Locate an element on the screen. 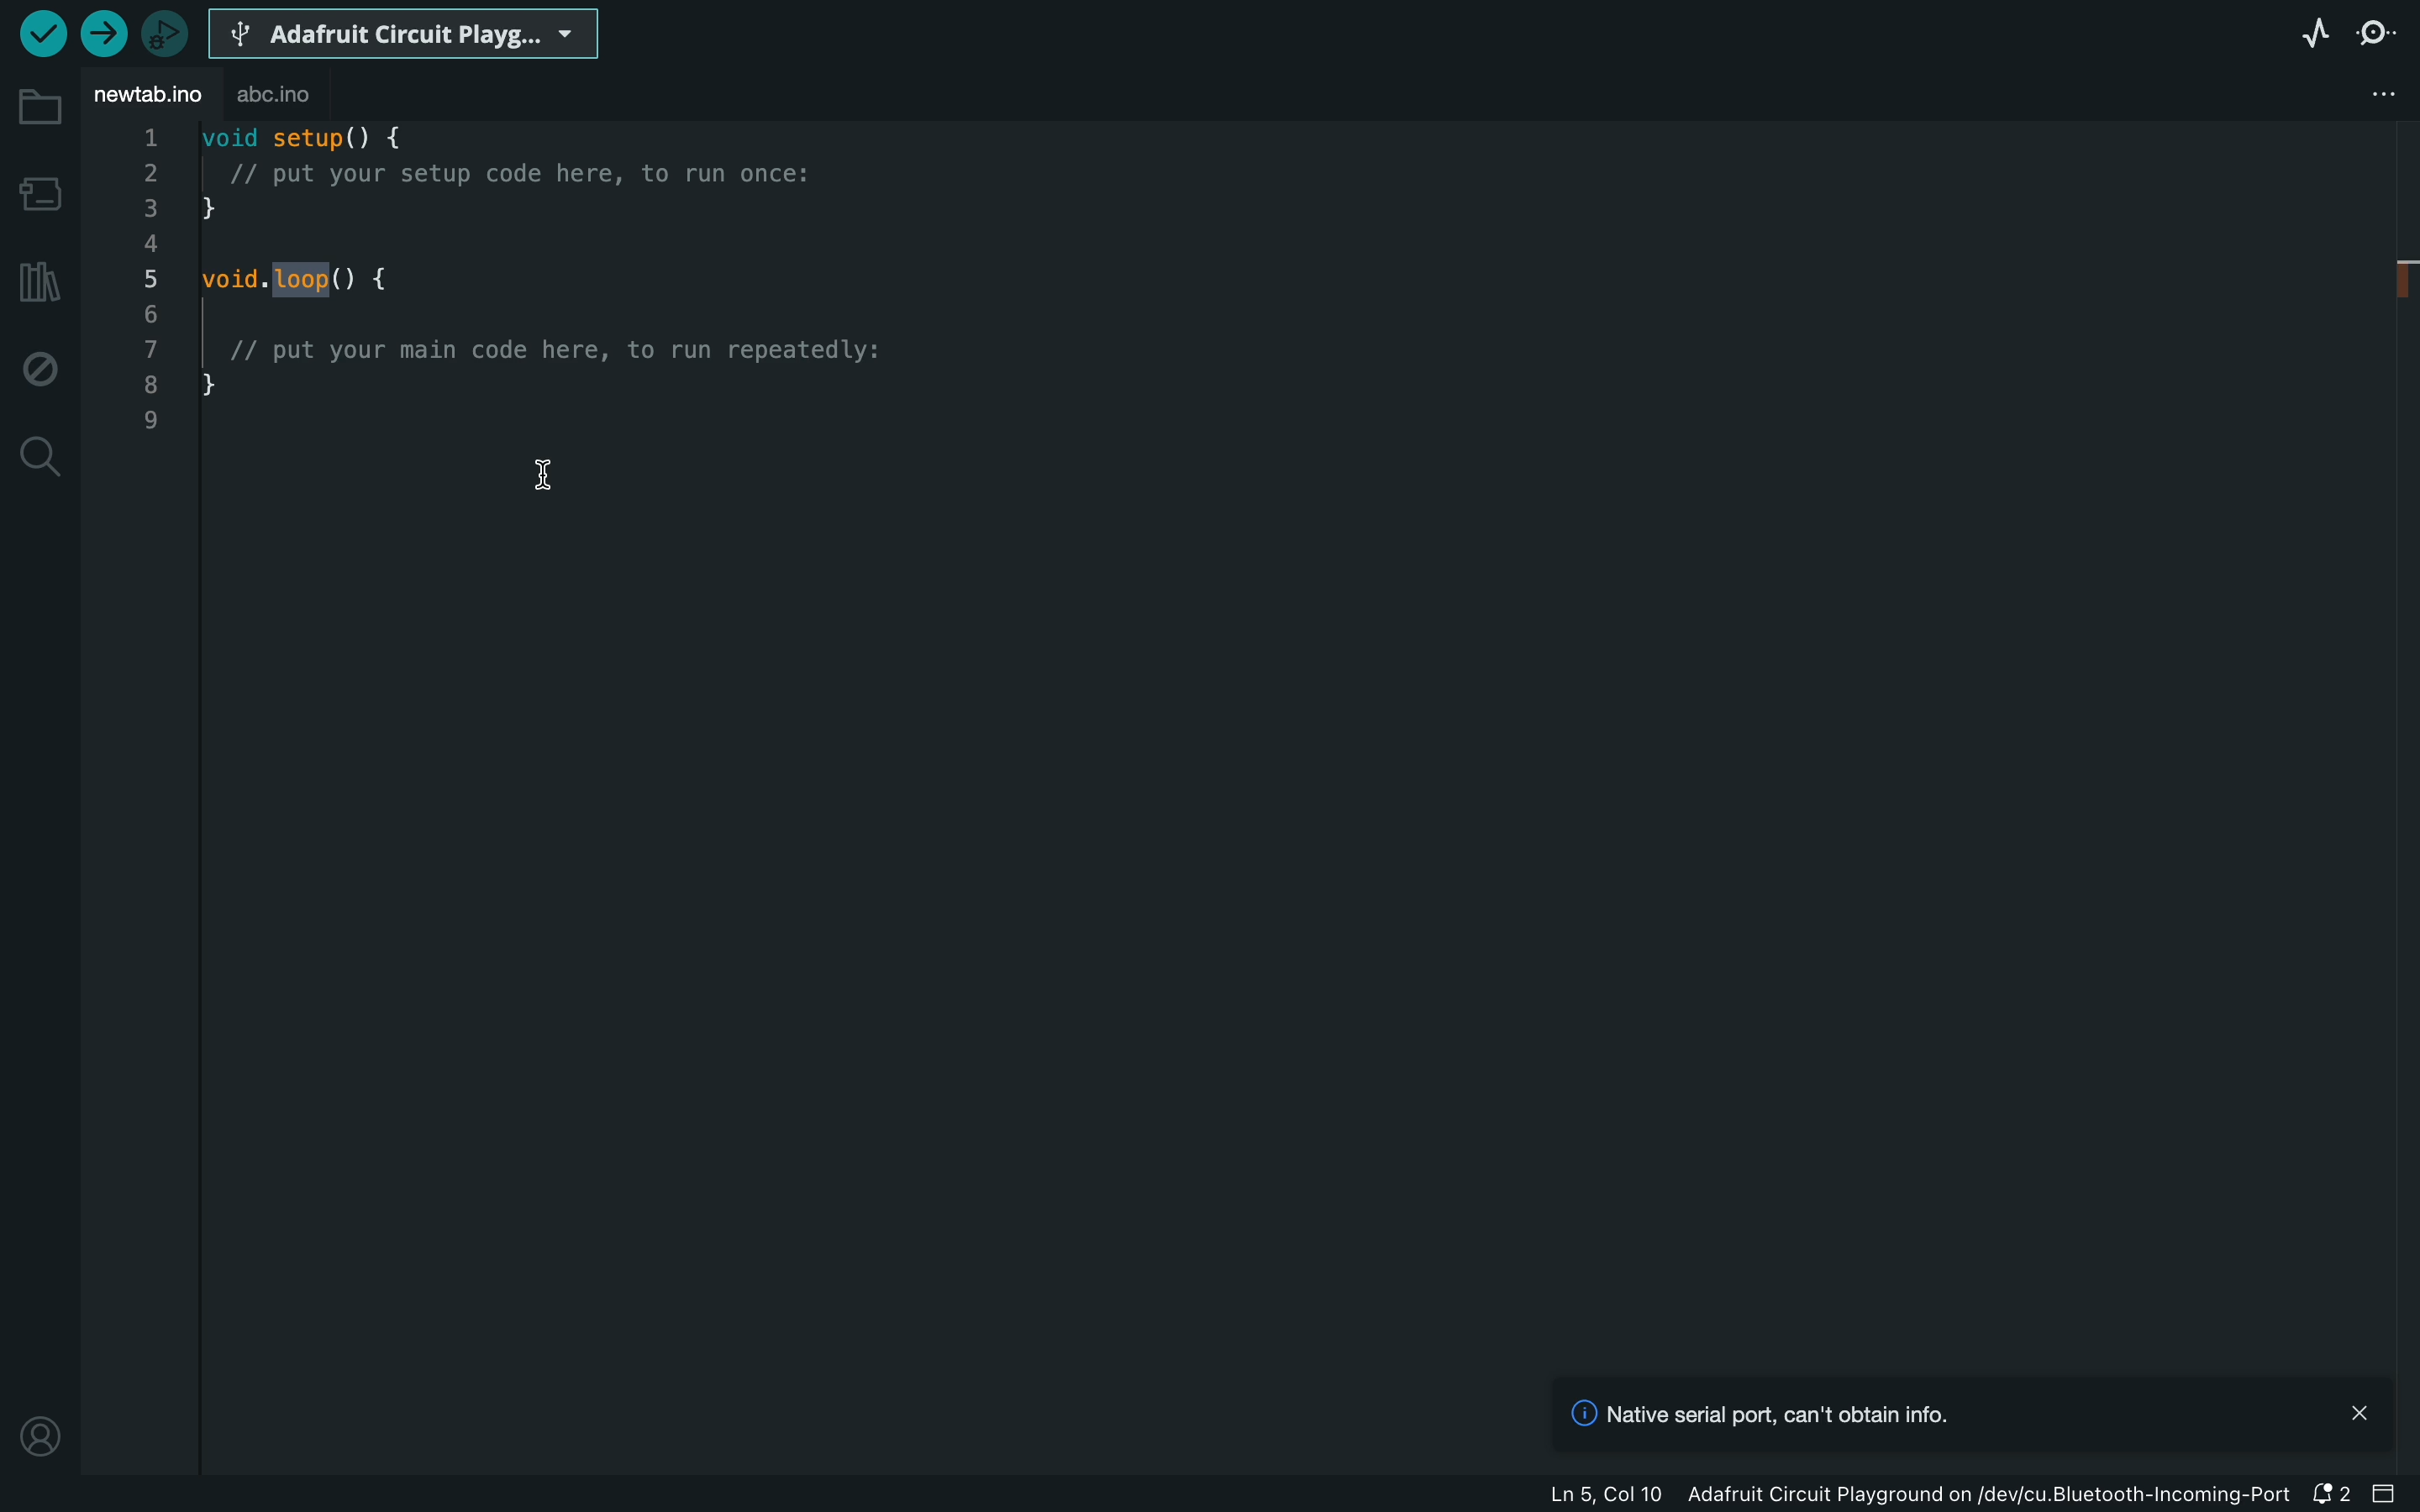 The width and height of the screenshot is (2420, 1512). folder is located at coordinates (37, 116).